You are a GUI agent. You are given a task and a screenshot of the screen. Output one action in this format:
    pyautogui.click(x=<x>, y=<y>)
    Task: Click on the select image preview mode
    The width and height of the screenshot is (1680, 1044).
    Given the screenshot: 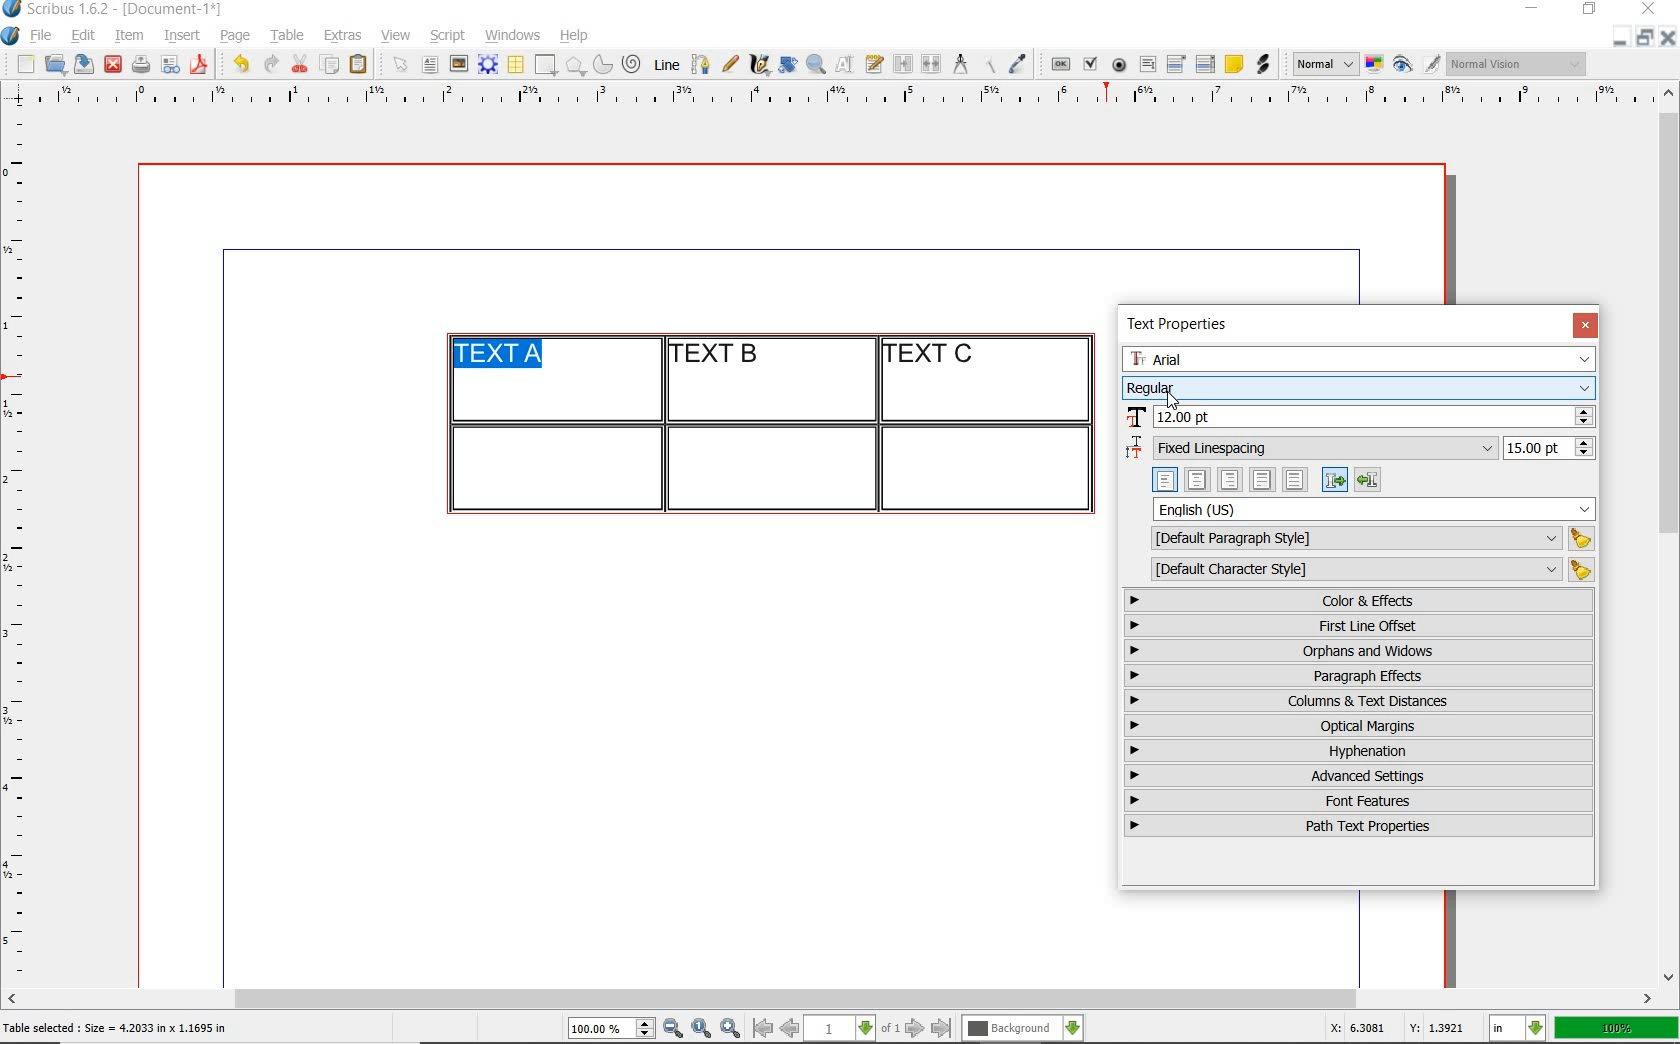 What is the action you would take?
    pyautogui.click(x=1324, y=65)
    